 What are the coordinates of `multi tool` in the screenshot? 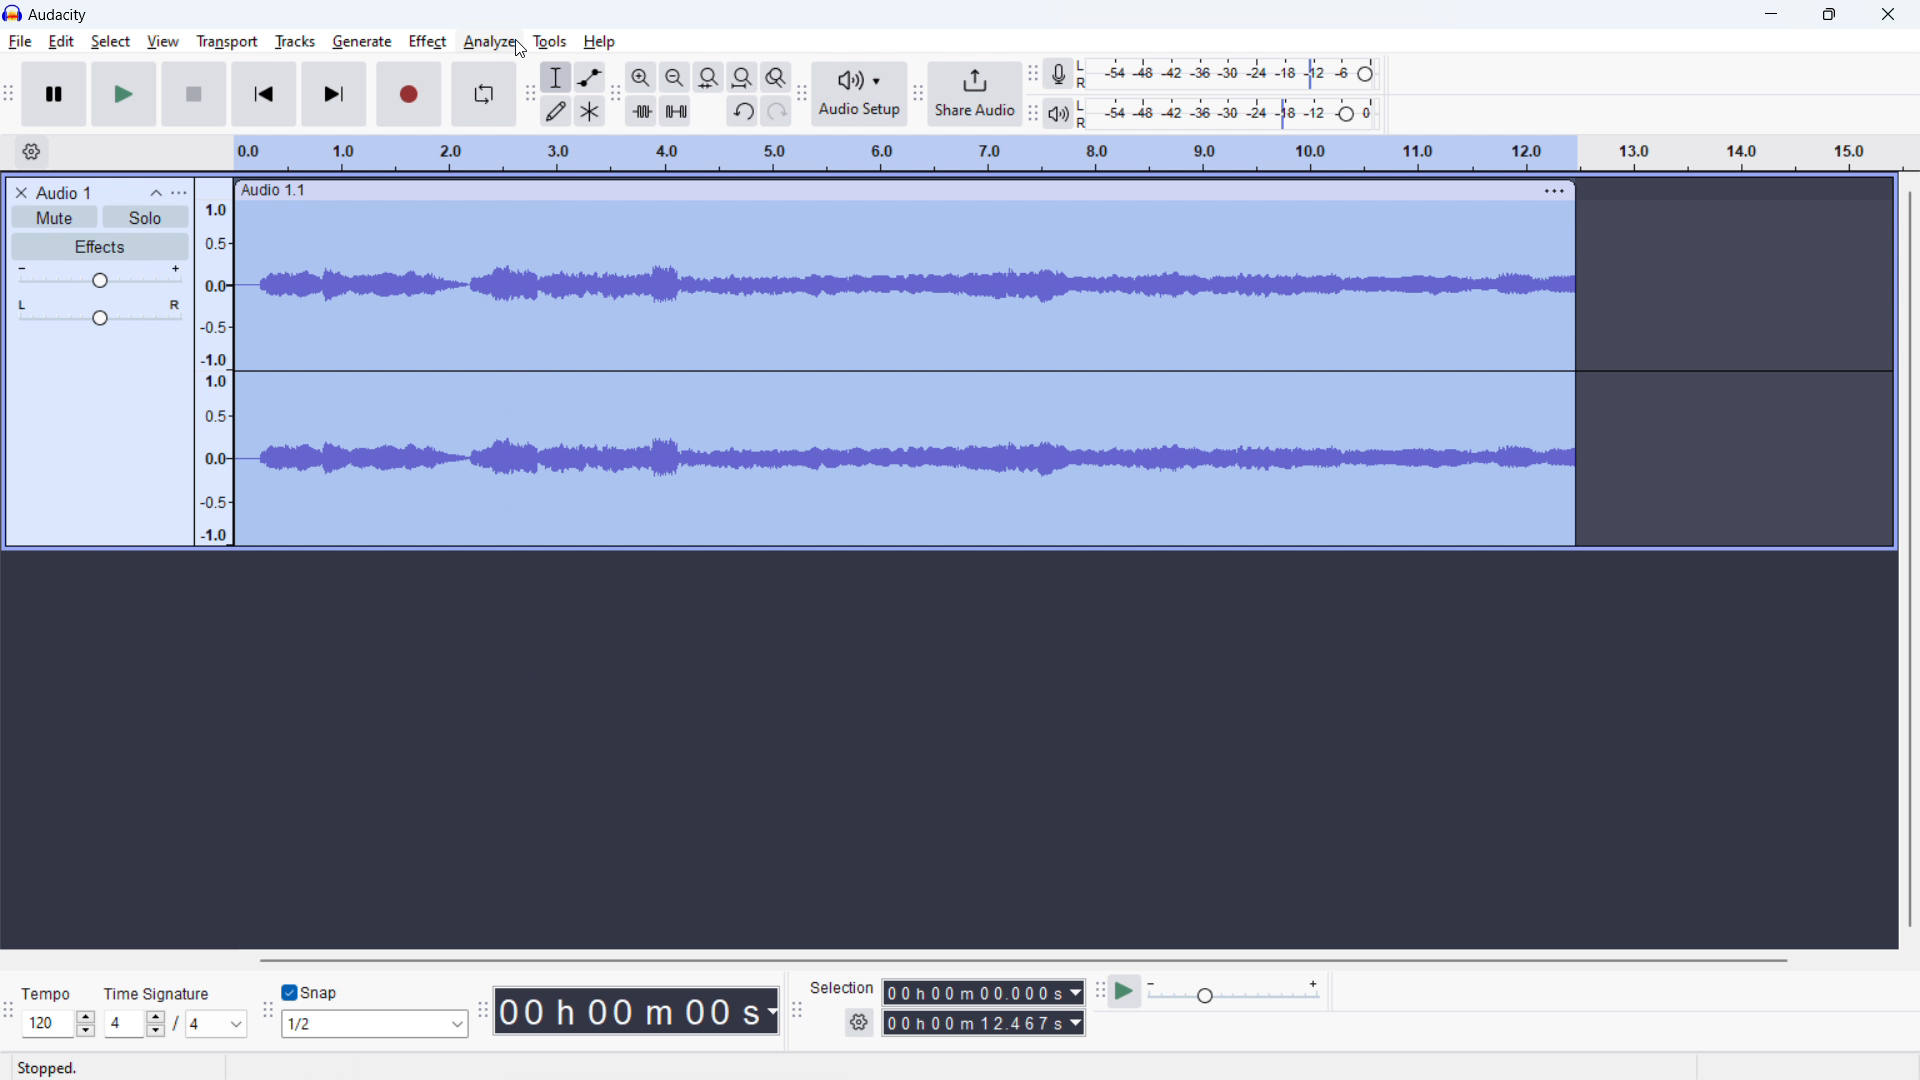 It's located at (590, 110).